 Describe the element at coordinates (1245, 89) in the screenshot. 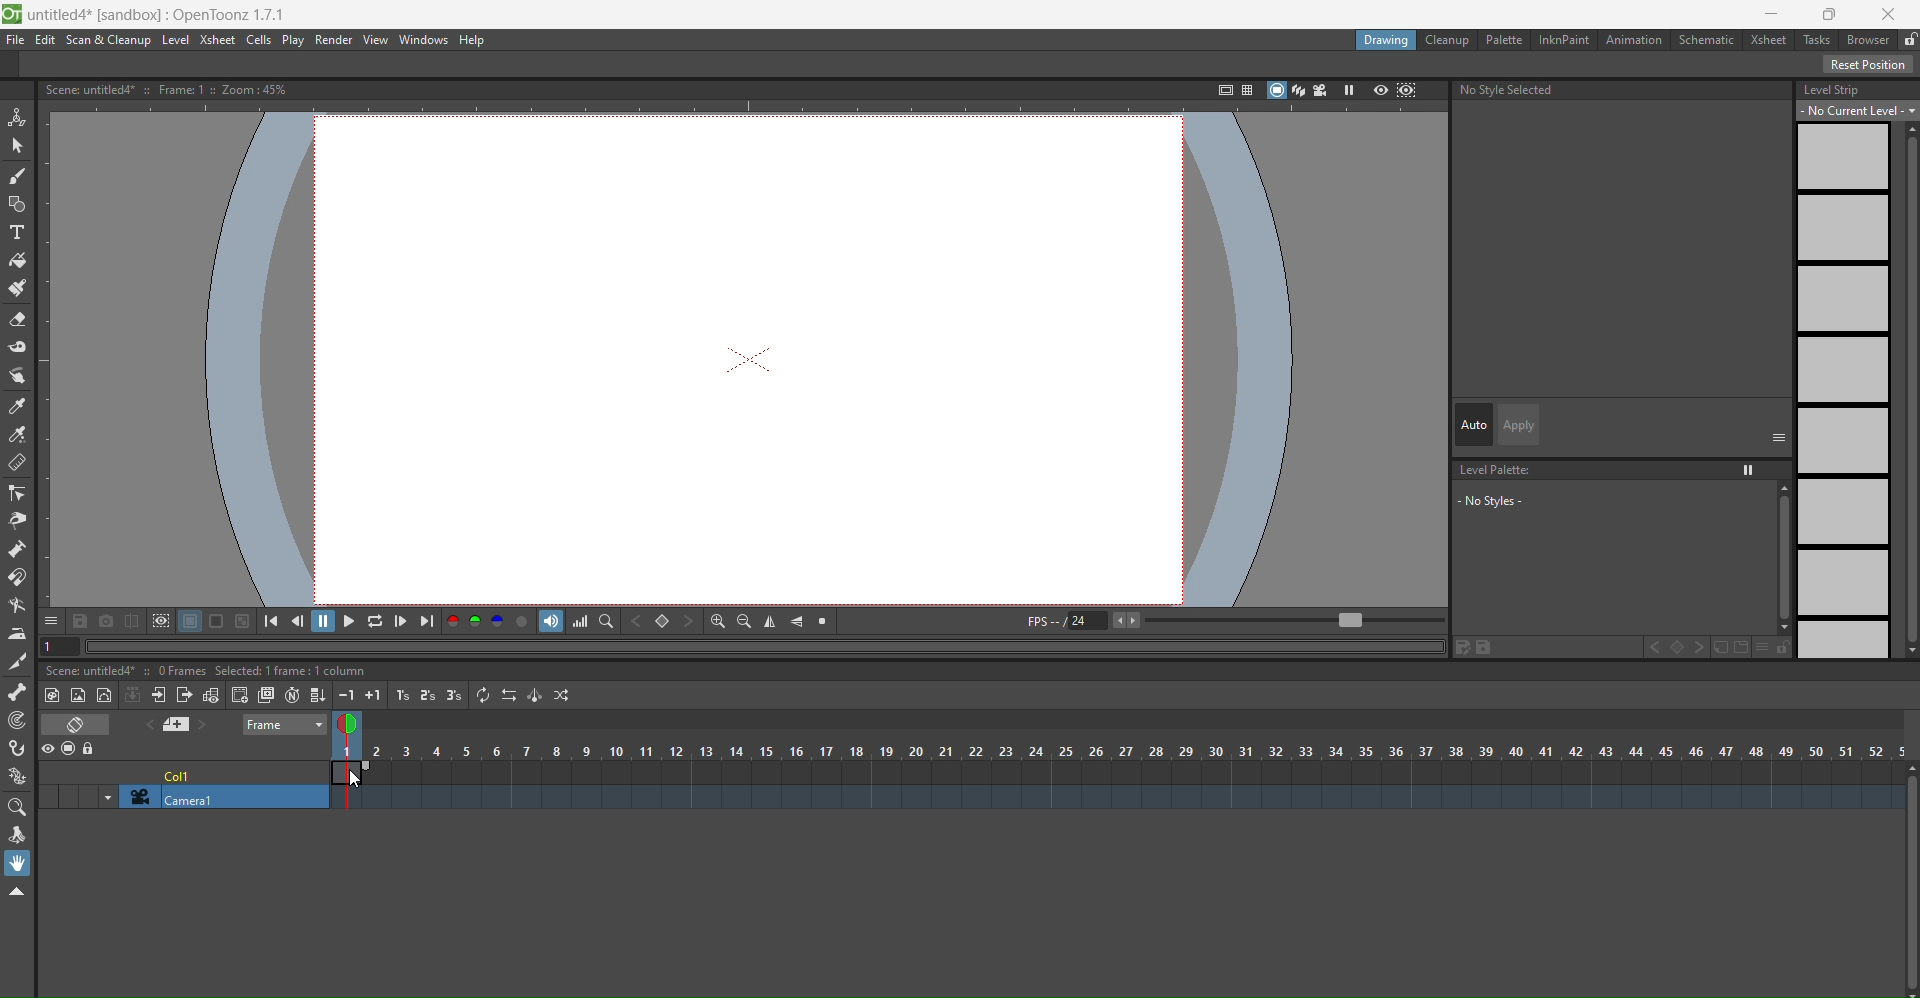

I see `field guide` at that location.